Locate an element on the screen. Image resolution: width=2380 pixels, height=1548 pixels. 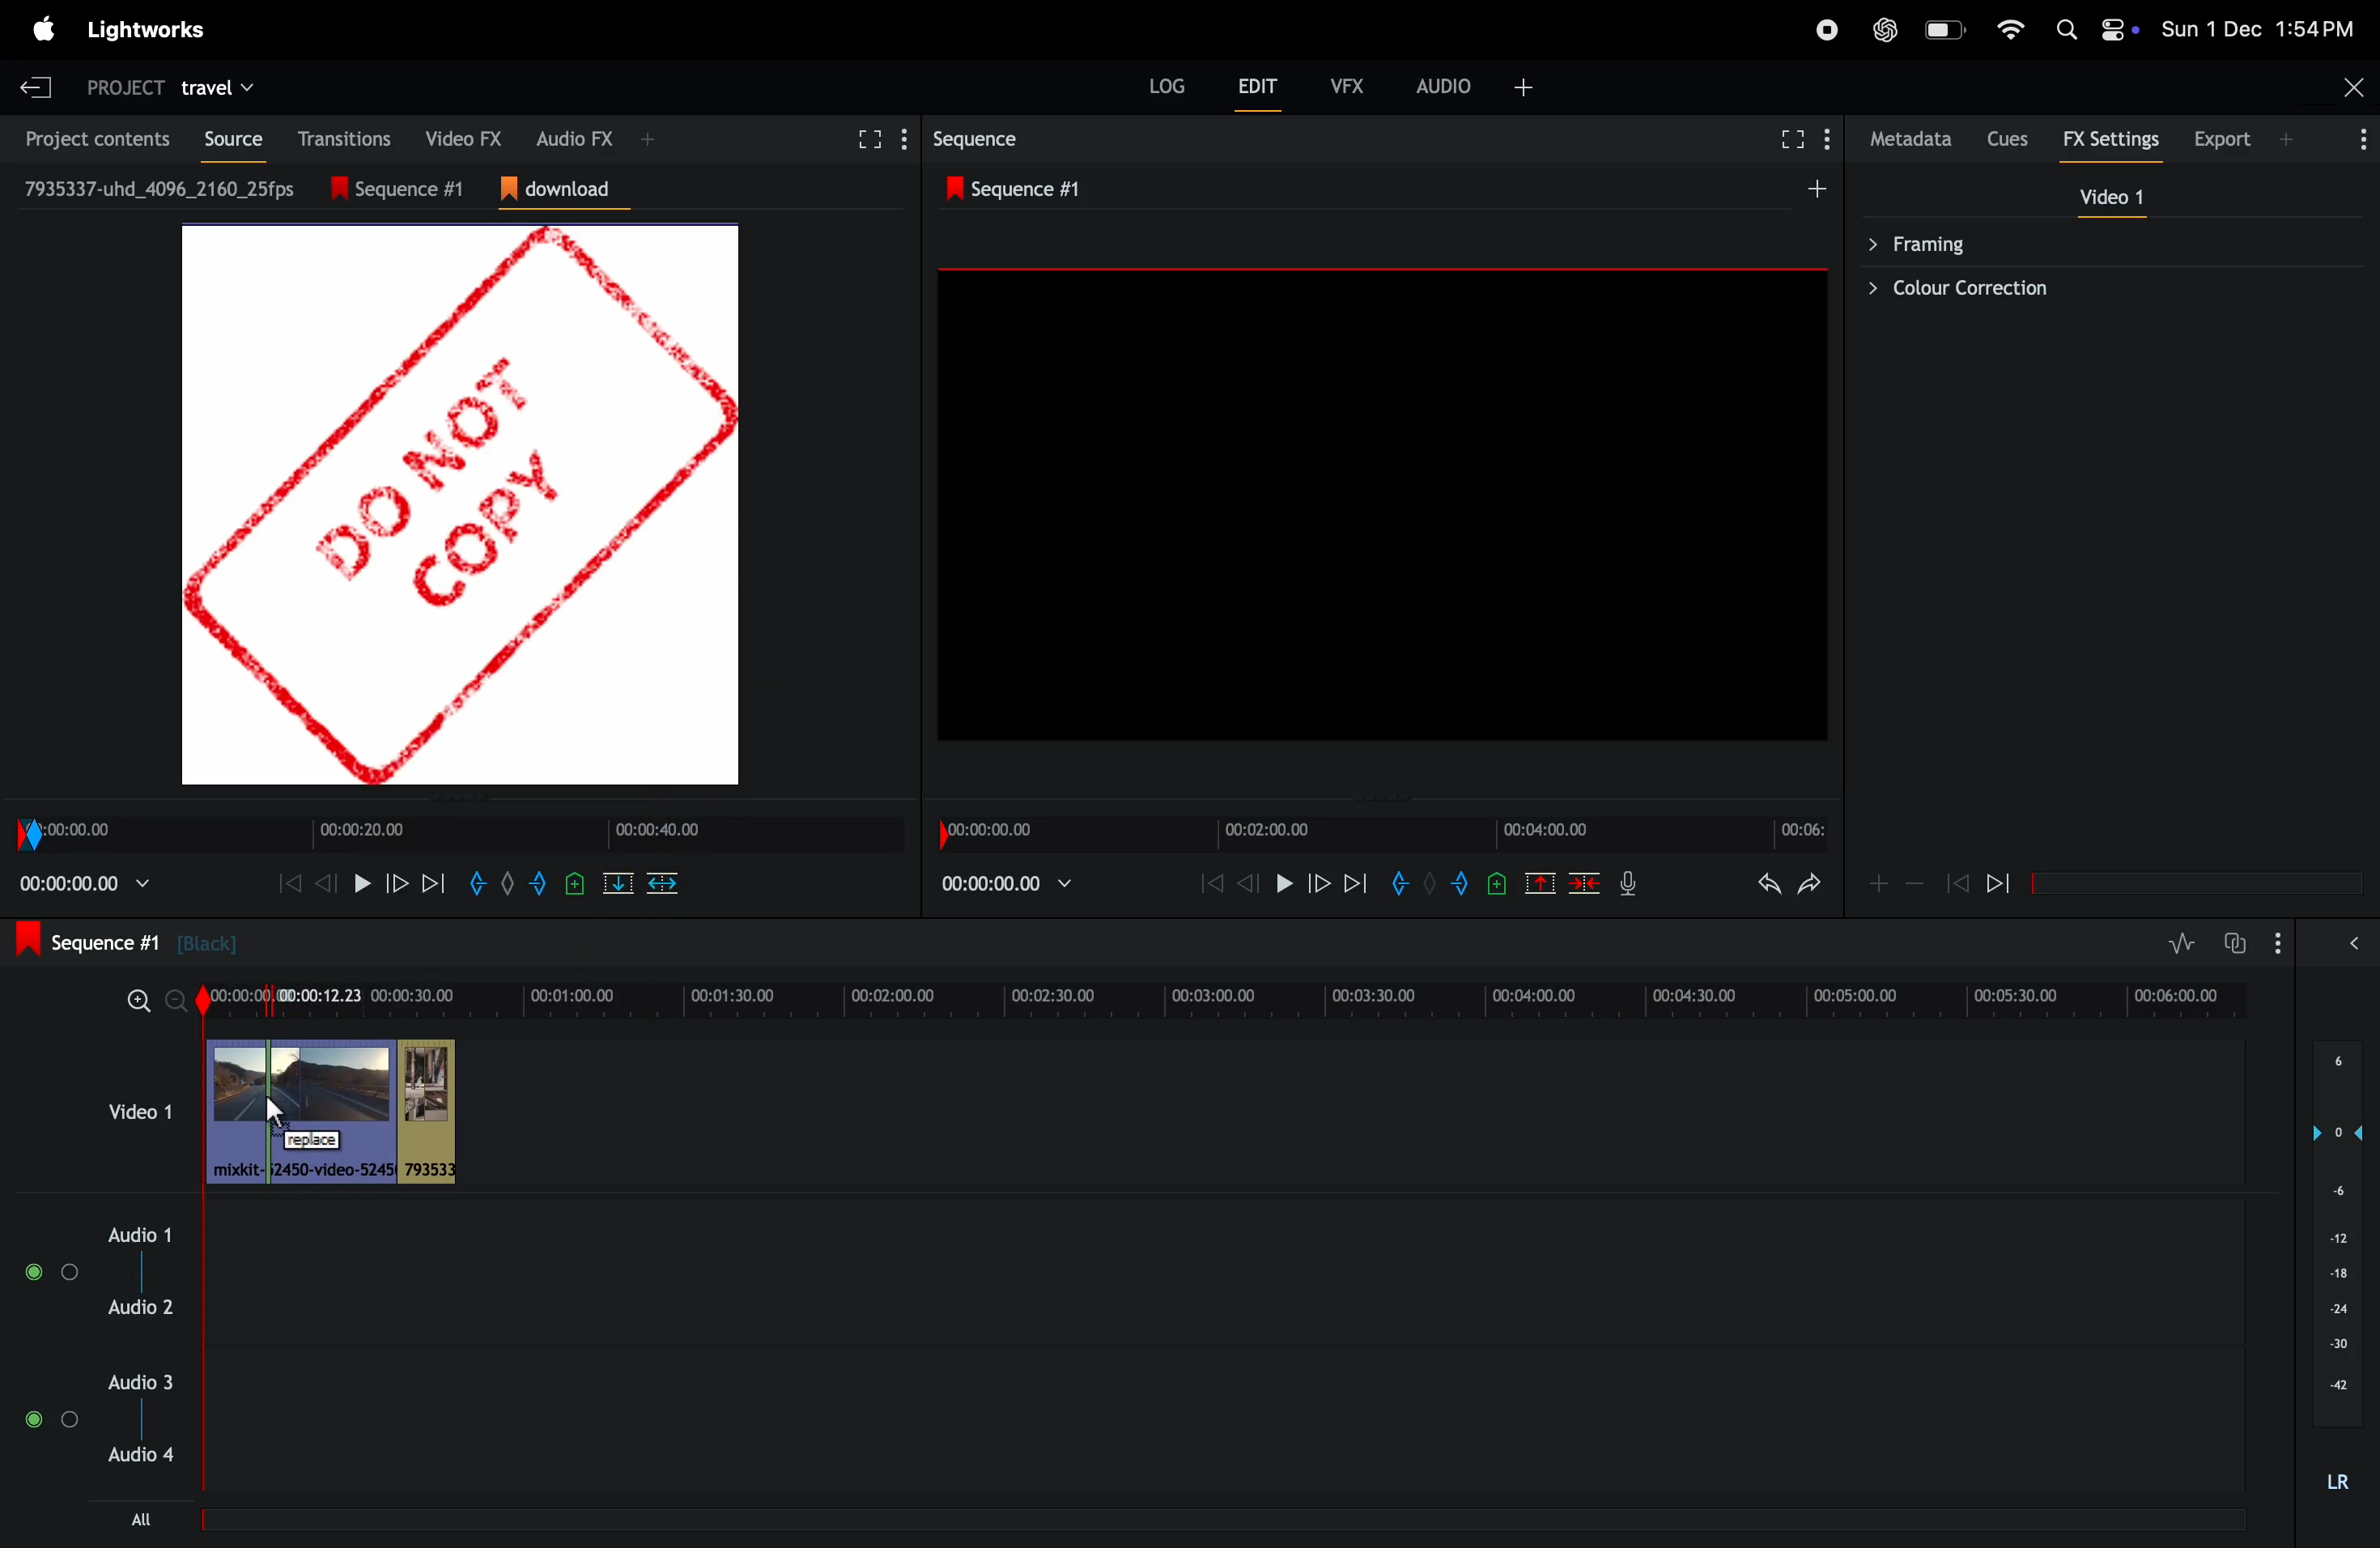
previous frame is located at coordinates (1249, 882).